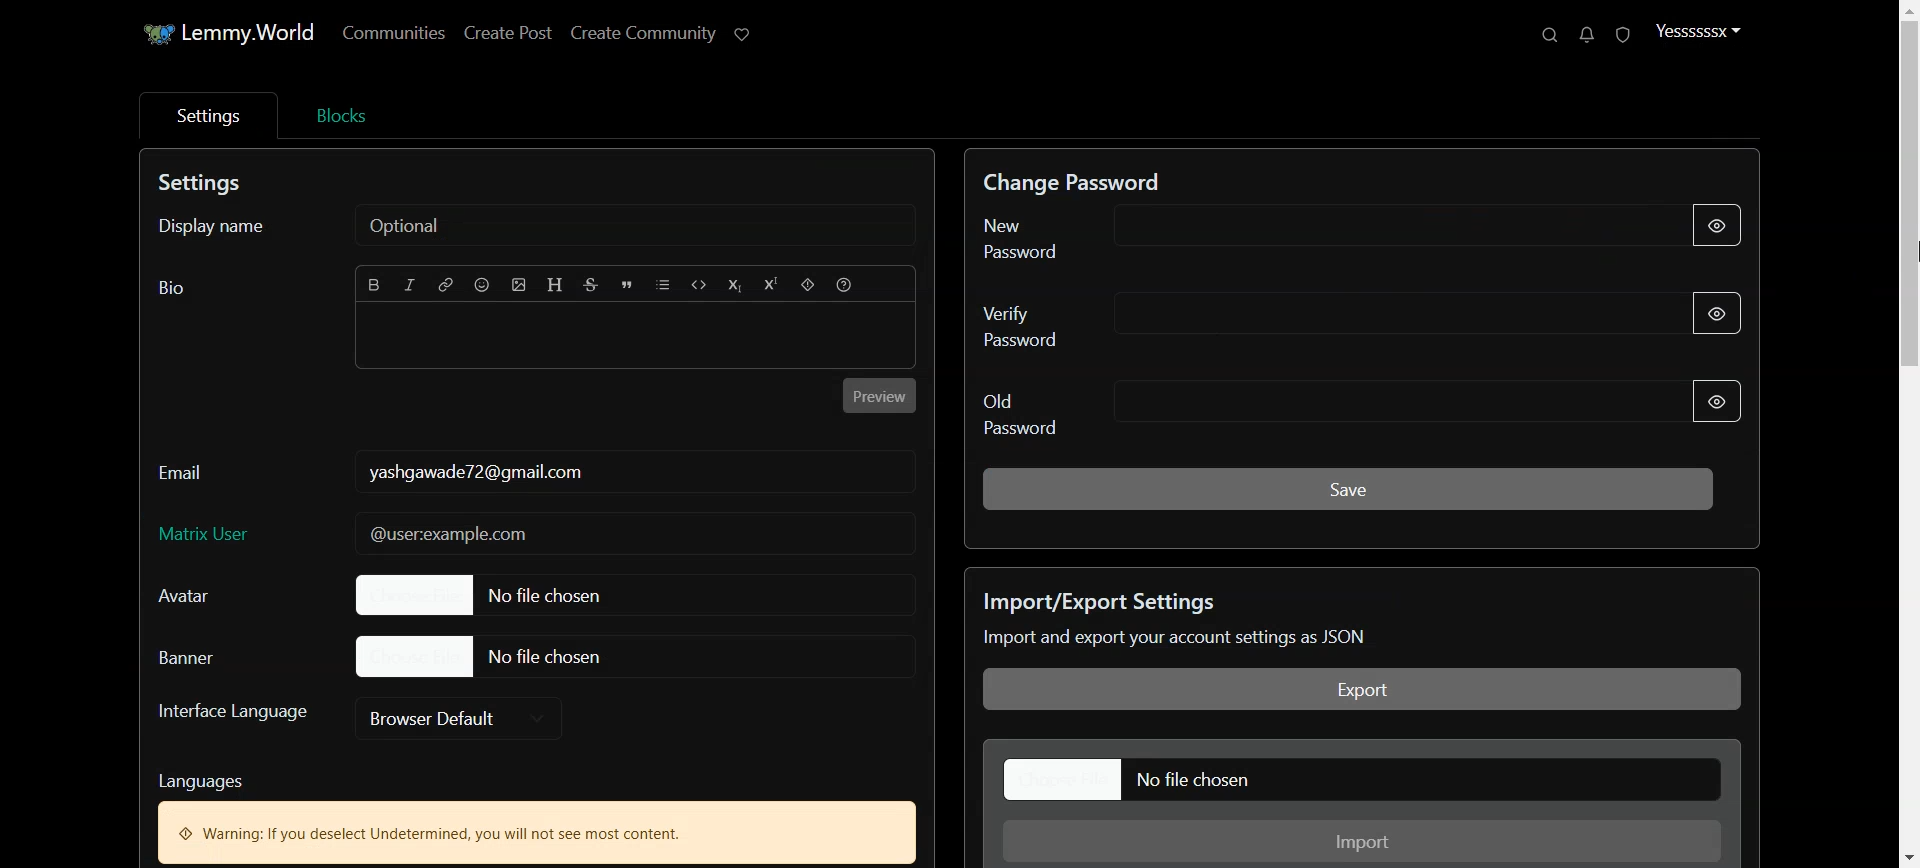 This screenshot has height=868, width=1920. What do you see at coordinates (643, 34) in the screenshot?
I see `Create Community` at bounding box center [643, 34].